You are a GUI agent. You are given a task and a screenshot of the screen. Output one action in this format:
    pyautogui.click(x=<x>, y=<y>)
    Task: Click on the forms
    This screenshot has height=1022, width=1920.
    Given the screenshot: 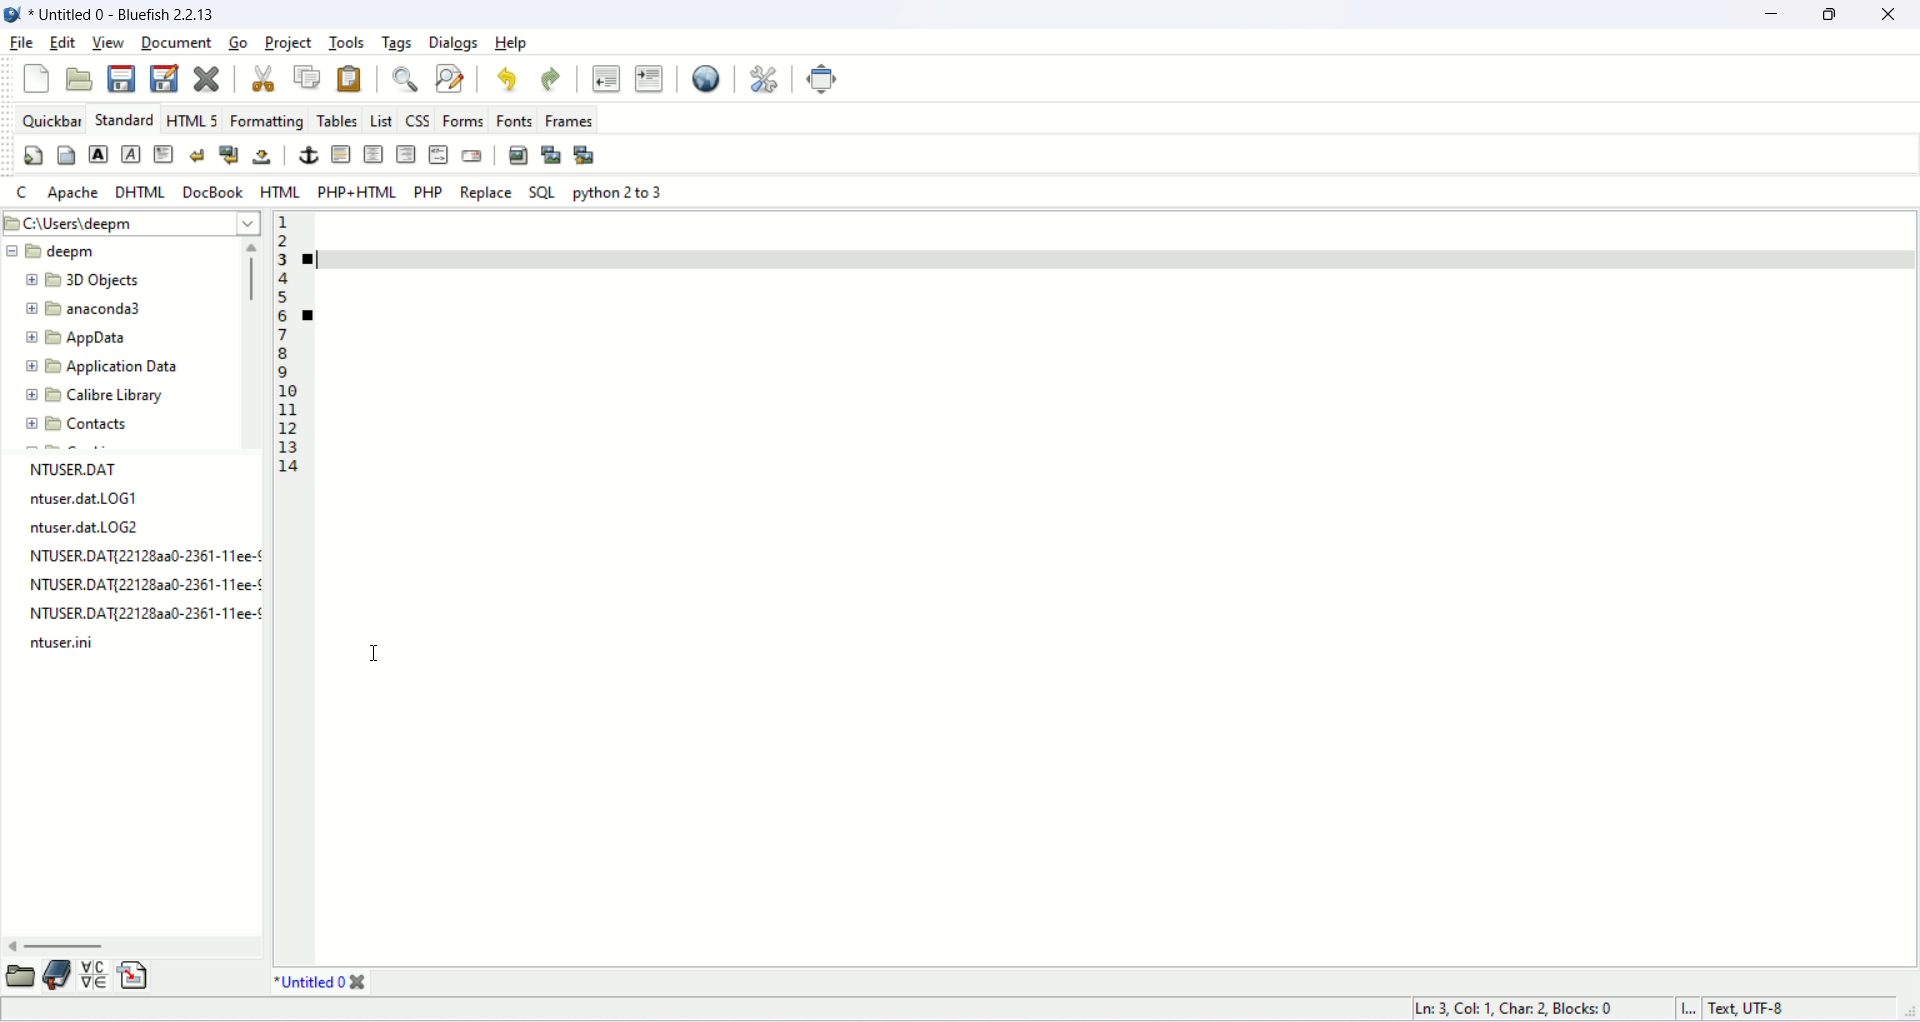 What is the action you would take?
    pyautogui.click(x=461, y=120)
    